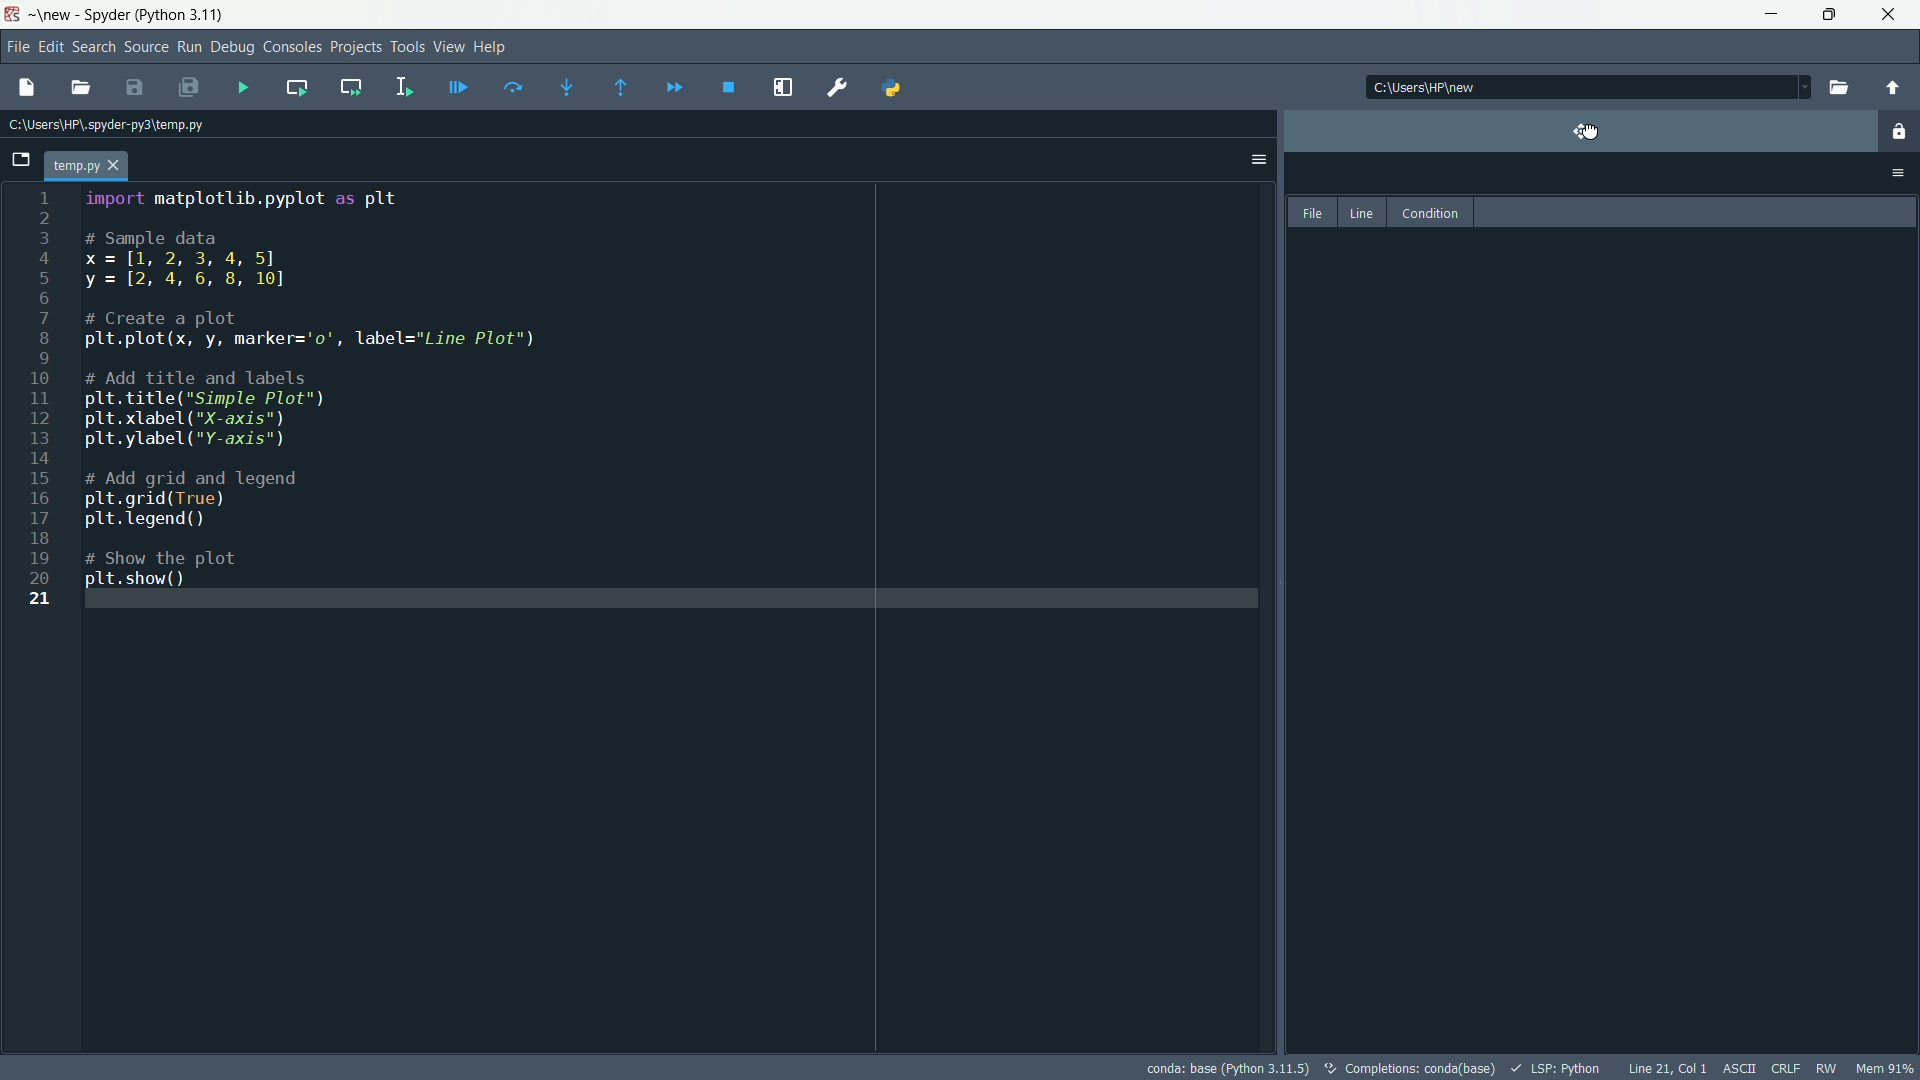  I want to click on consoles menu, so click(292, 46).